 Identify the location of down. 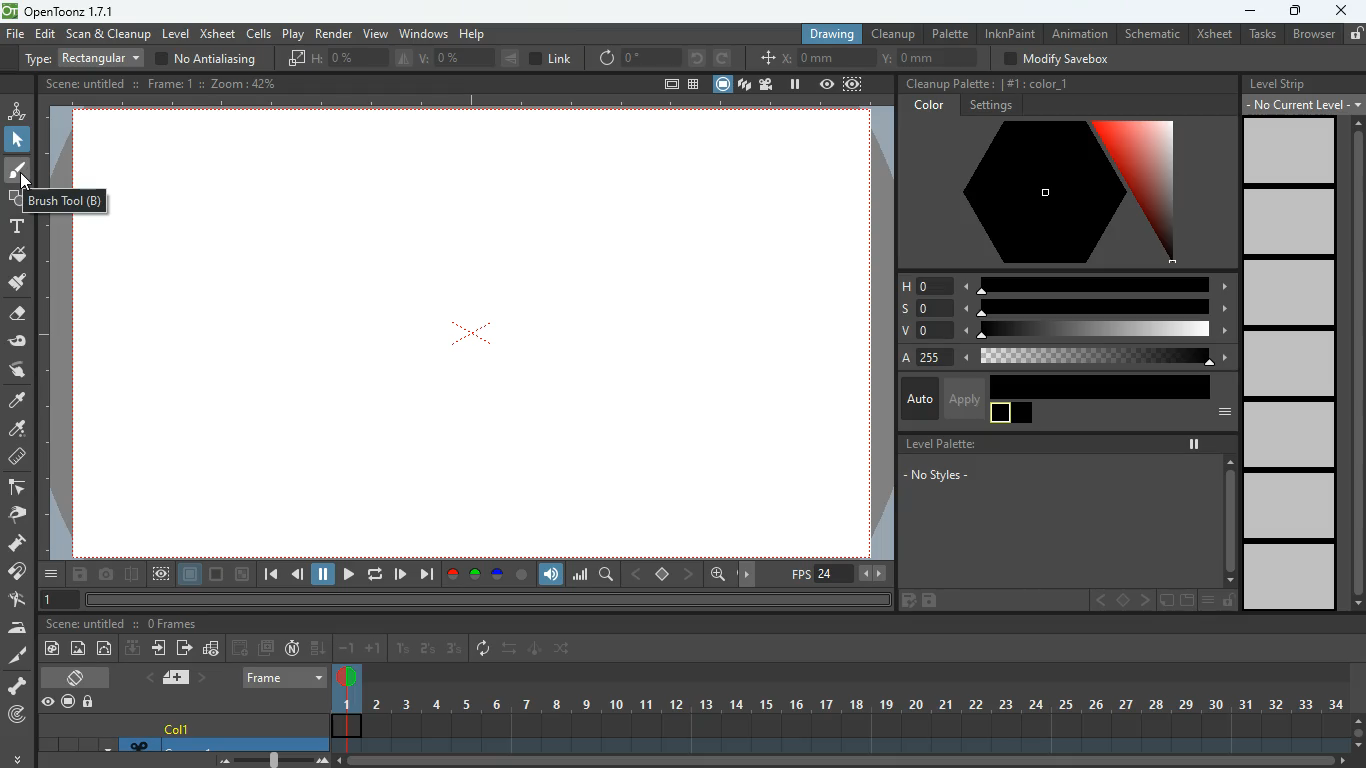
(133, 647).